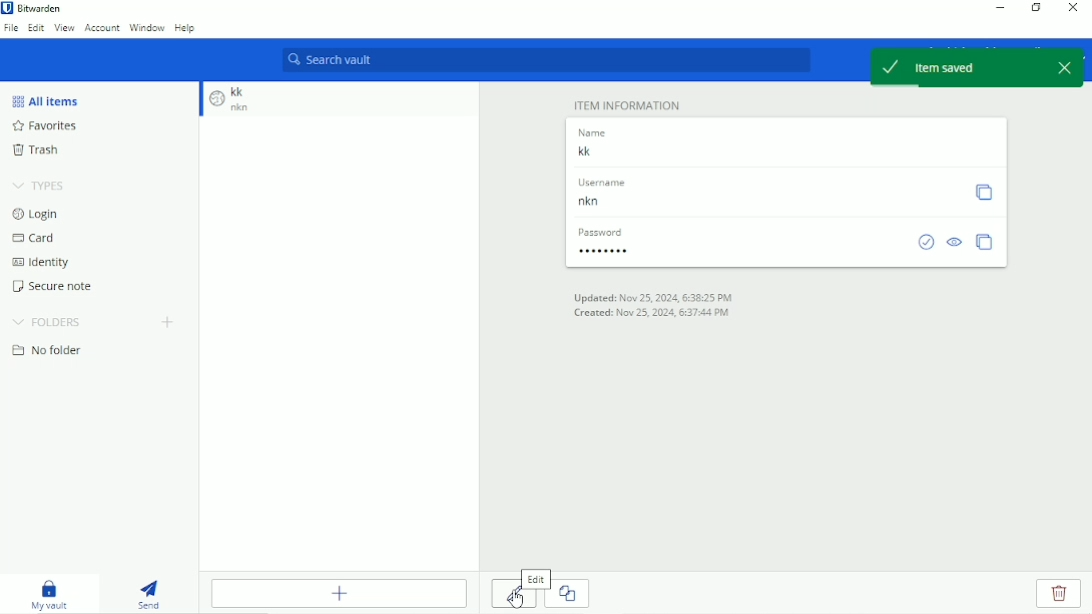 The width and height of the screenshot is (1092, 614). Describe the element at coordinates (40, 262) in the screenshot. I see `Identity` at that location.